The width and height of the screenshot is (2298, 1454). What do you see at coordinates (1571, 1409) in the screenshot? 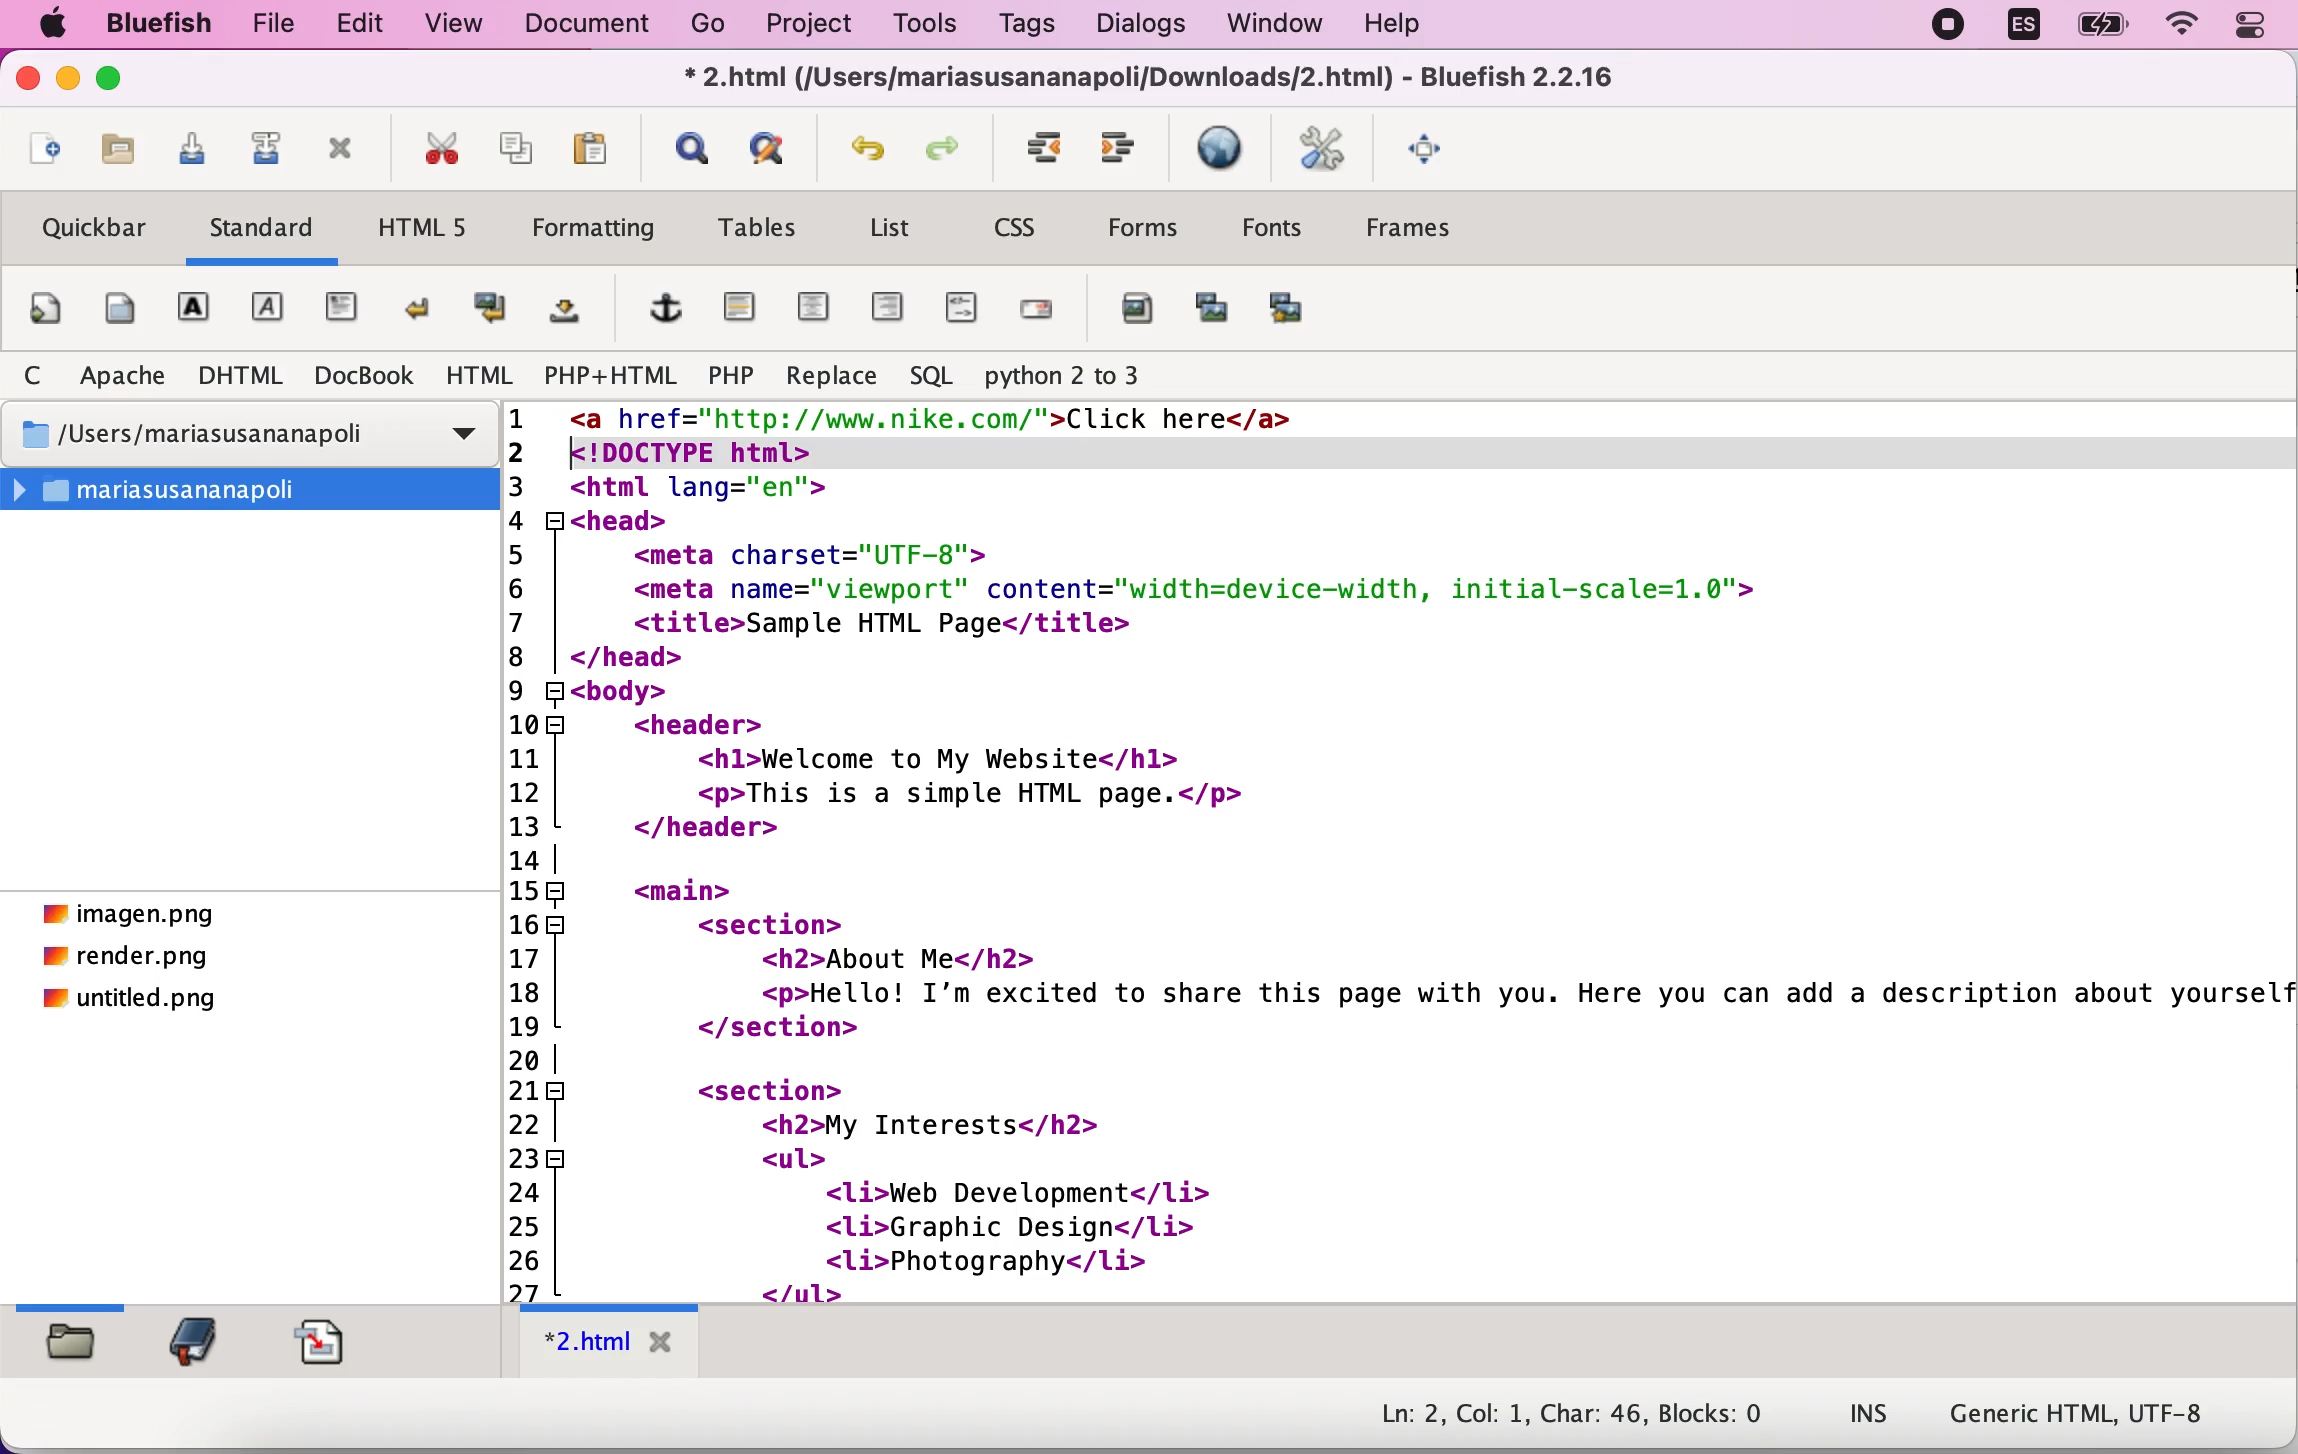
I see `Ln: 2, Col: 1, Char: 46, Blocks: 0` at bounding box center [1571, 1409].